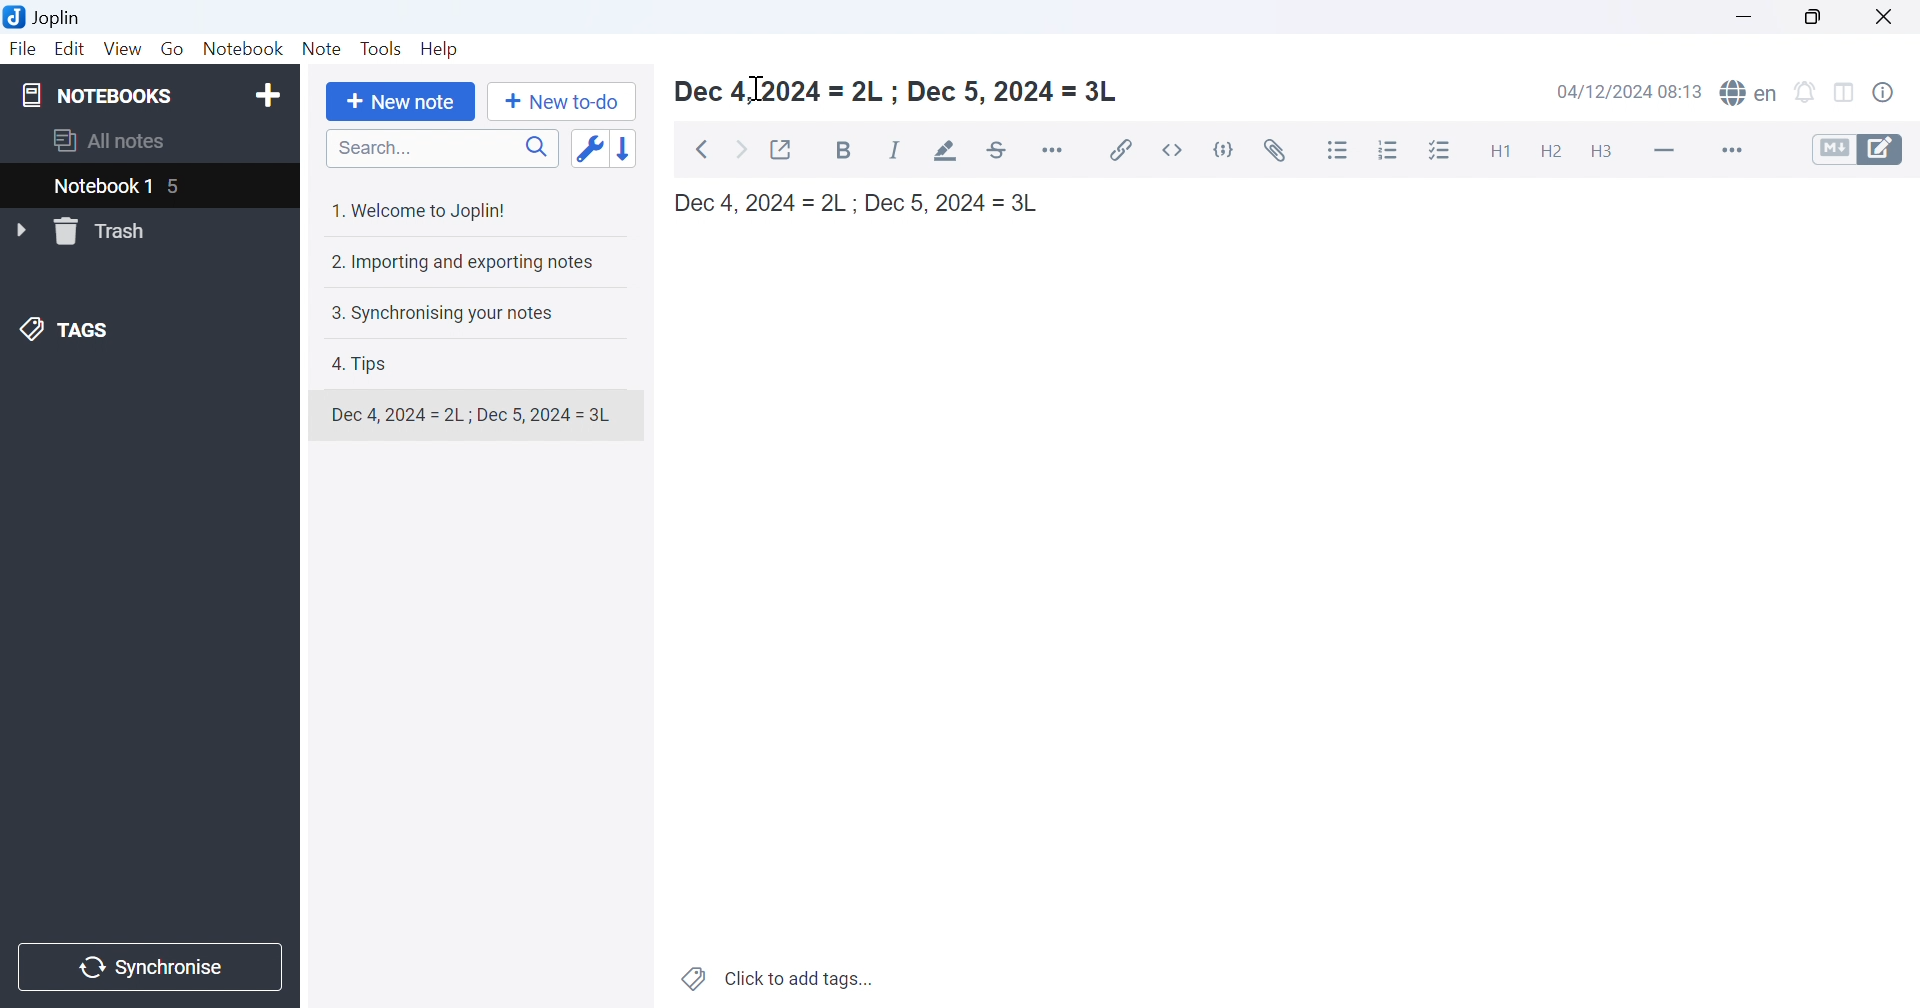 The height and width of the screenshot is (1008, 1920). What do you see at coordinates (368, 363) in the screenshot?
I see `4. Tips` at bounding box center [368, 363].